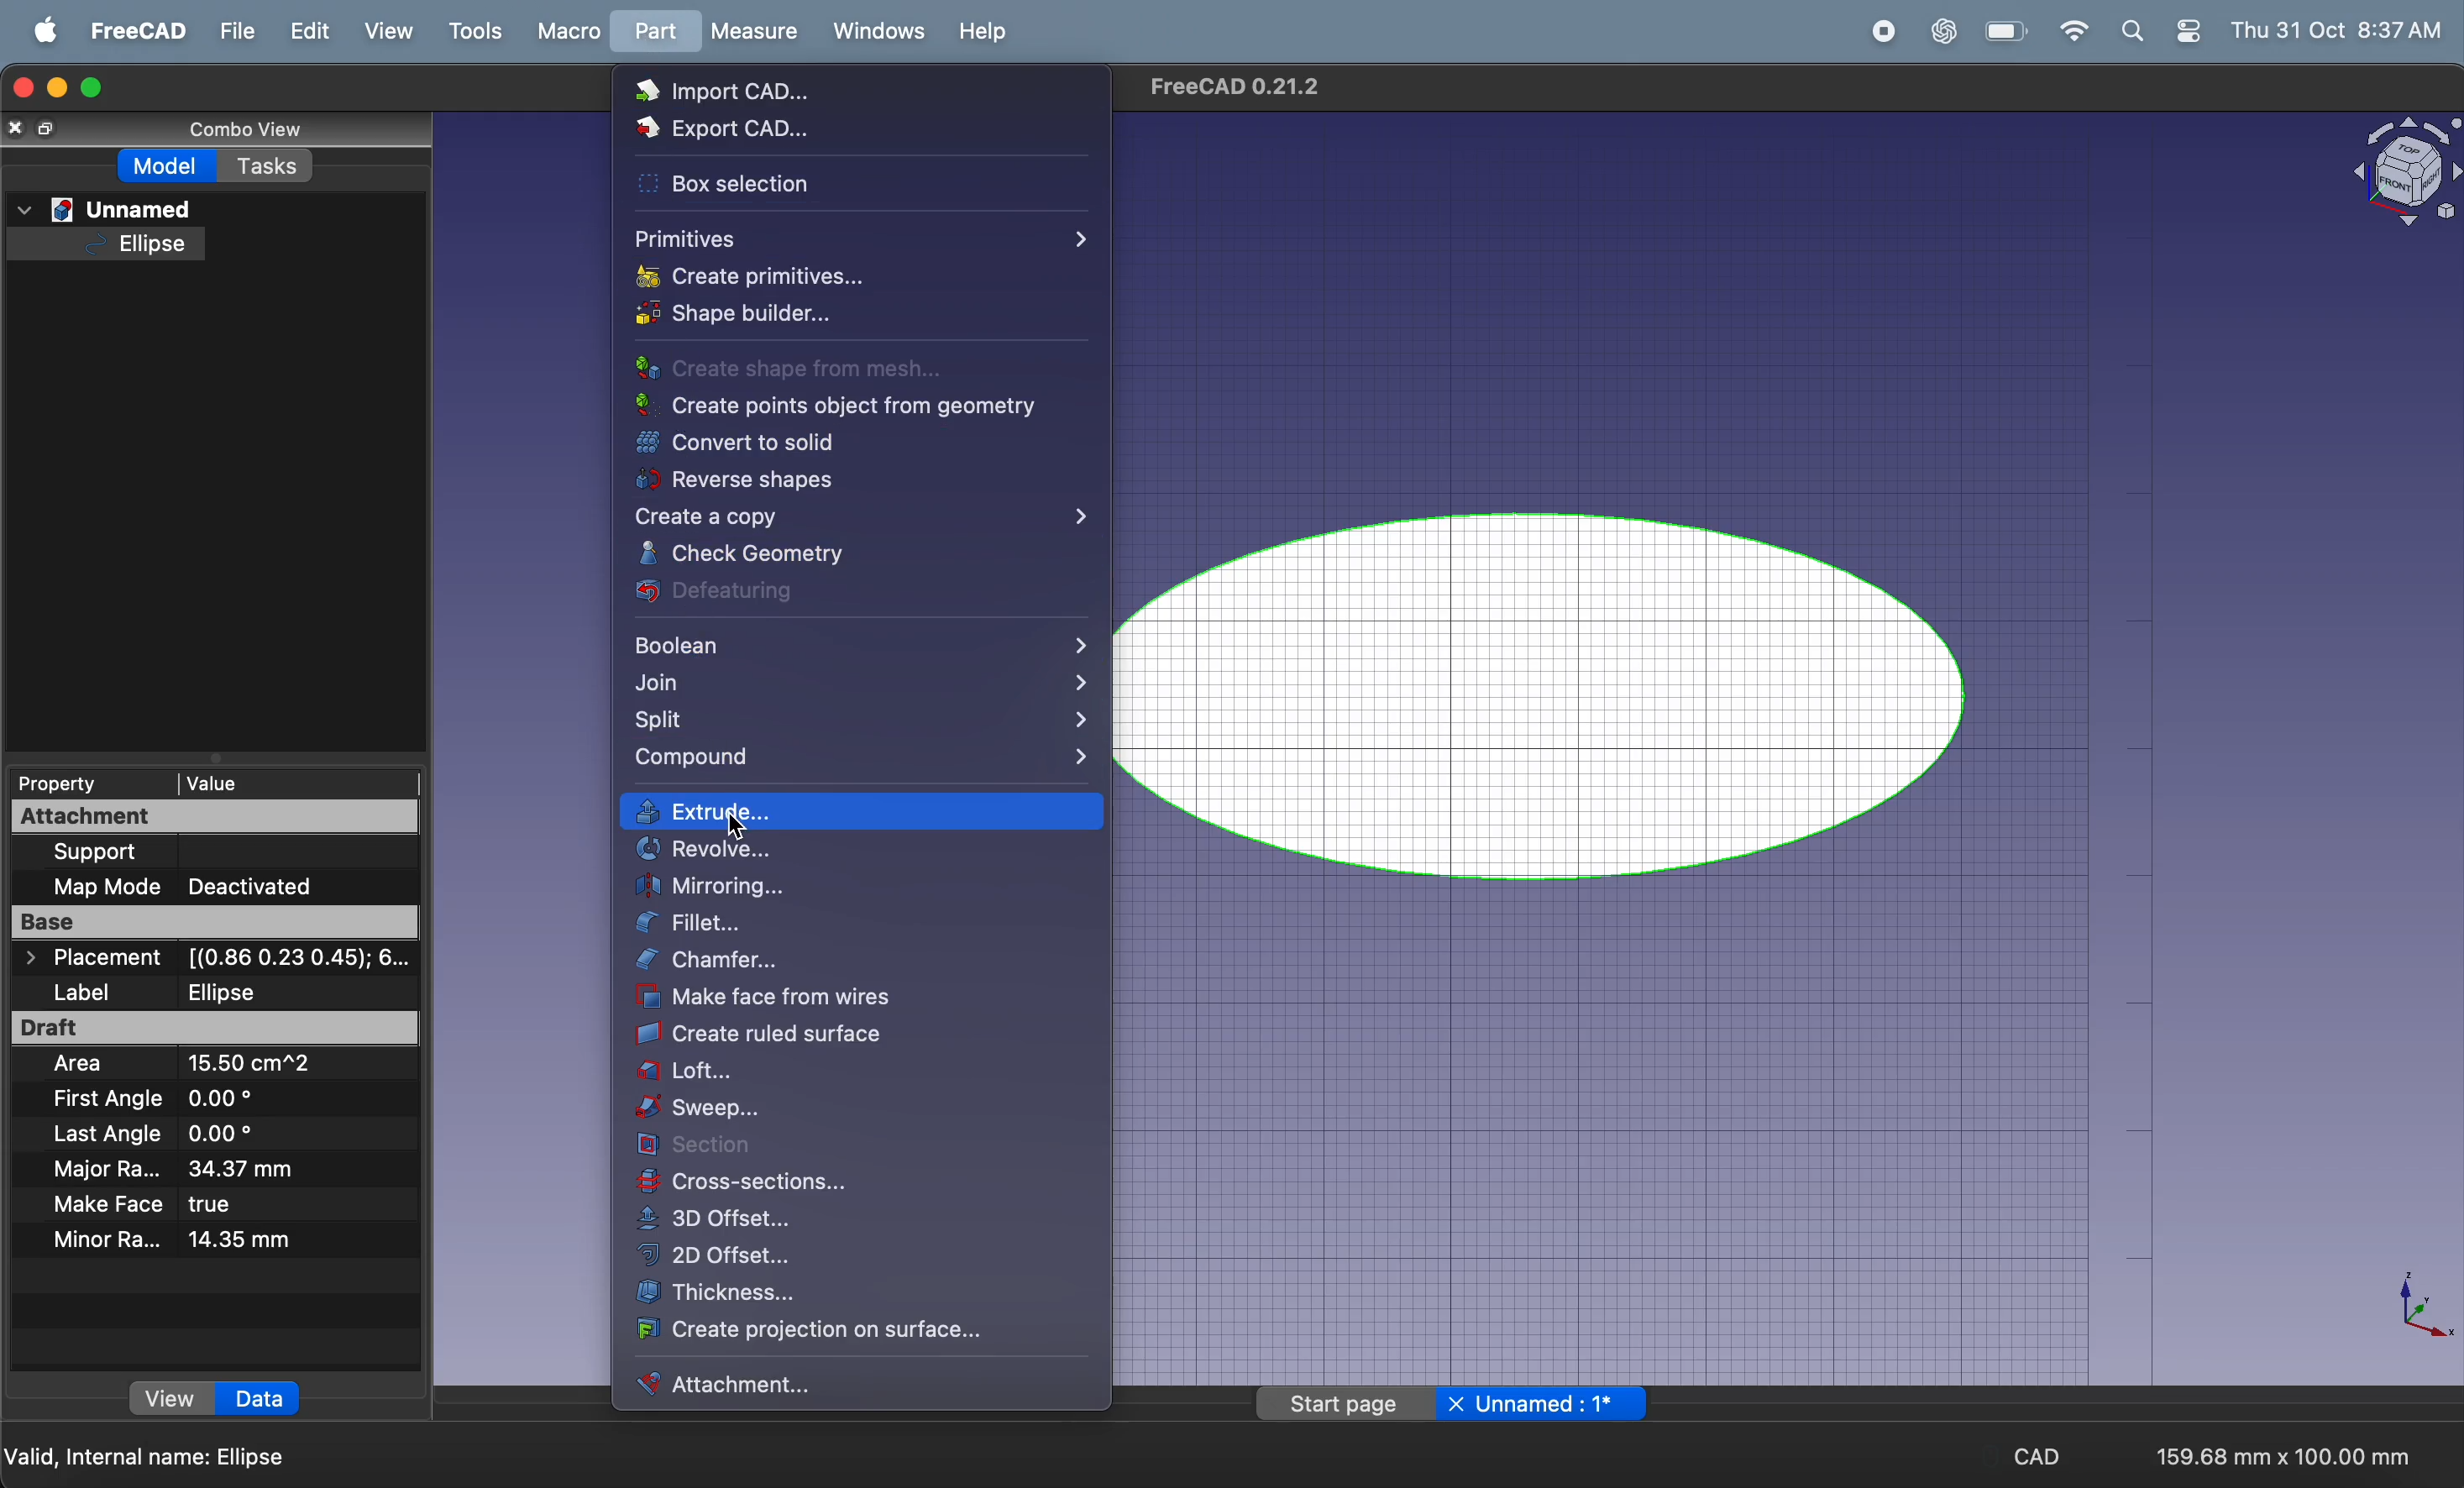 This screenshot has width=2464, height=1488. Describe the element at coordinates (107, 207) in the screenshot. I see `unnamed file` at that location.